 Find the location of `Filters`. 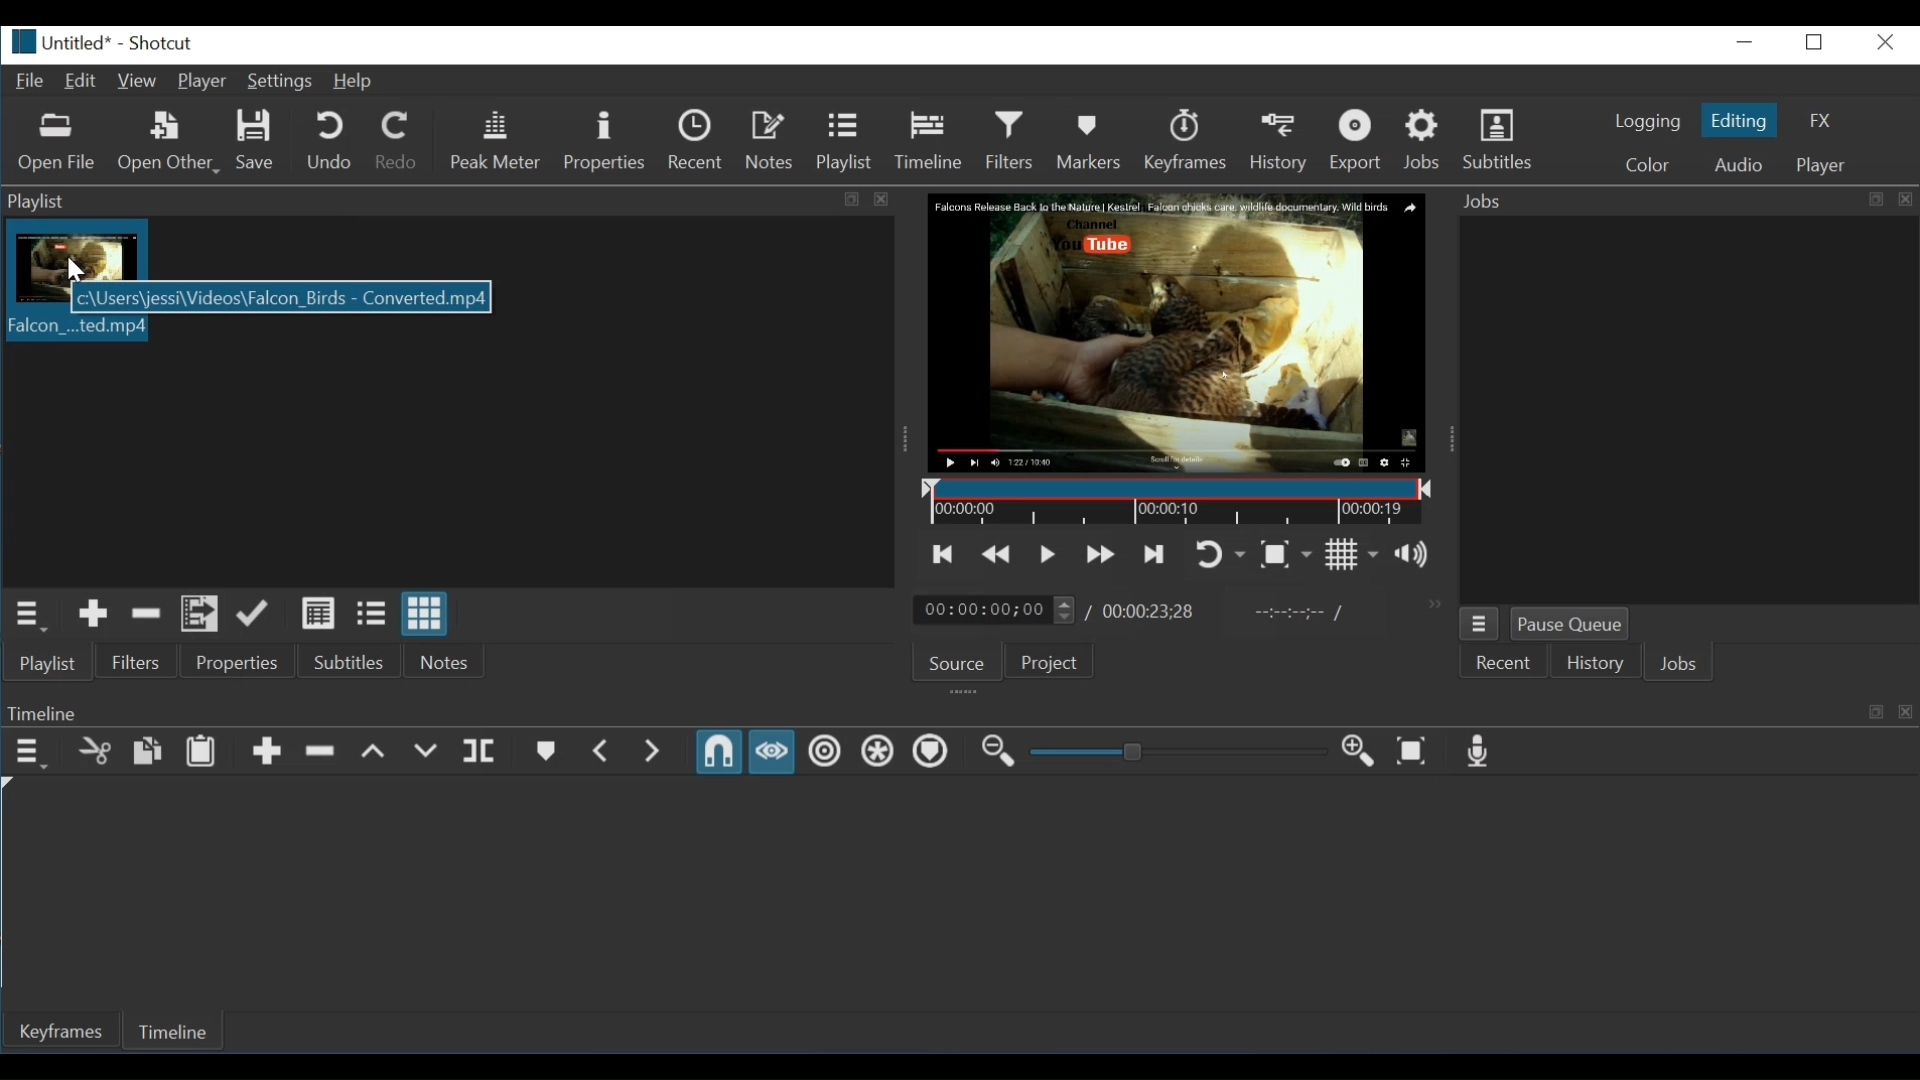

Filters is located at coordinates (137, 662).